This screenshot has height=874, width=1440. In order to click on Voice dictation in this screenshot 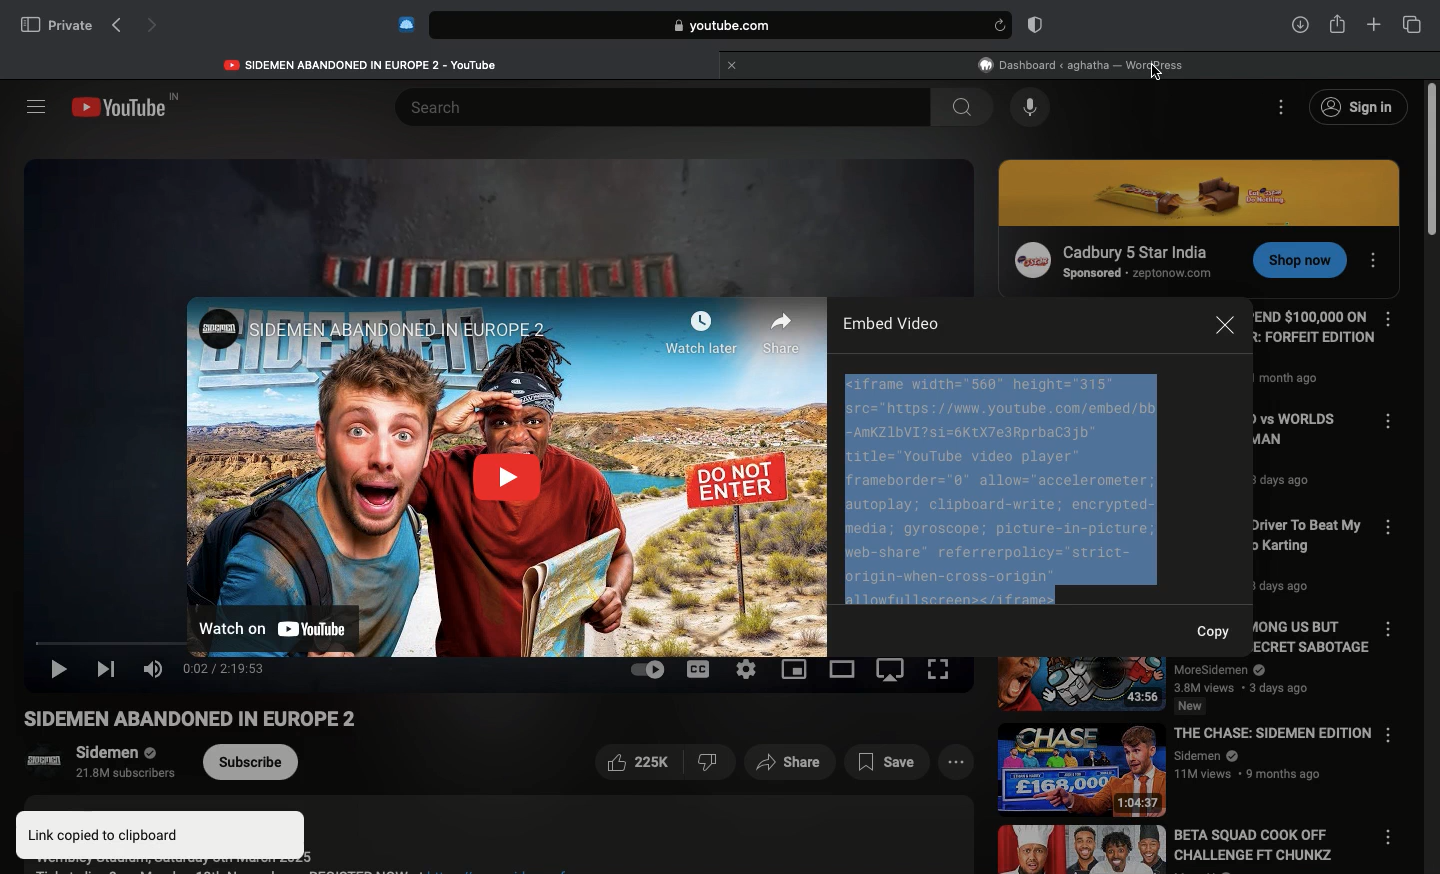, I will do `click(1031, 108)`.